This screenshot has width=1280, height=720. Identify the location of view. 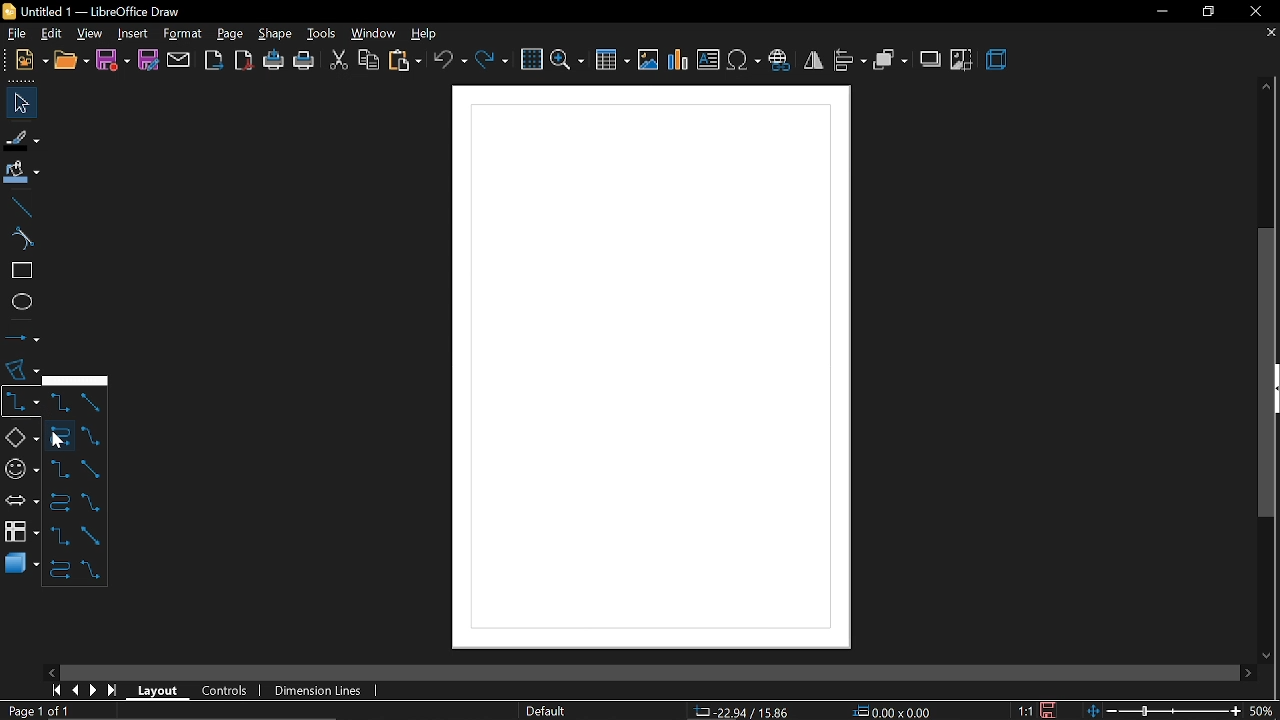
(90, 32).